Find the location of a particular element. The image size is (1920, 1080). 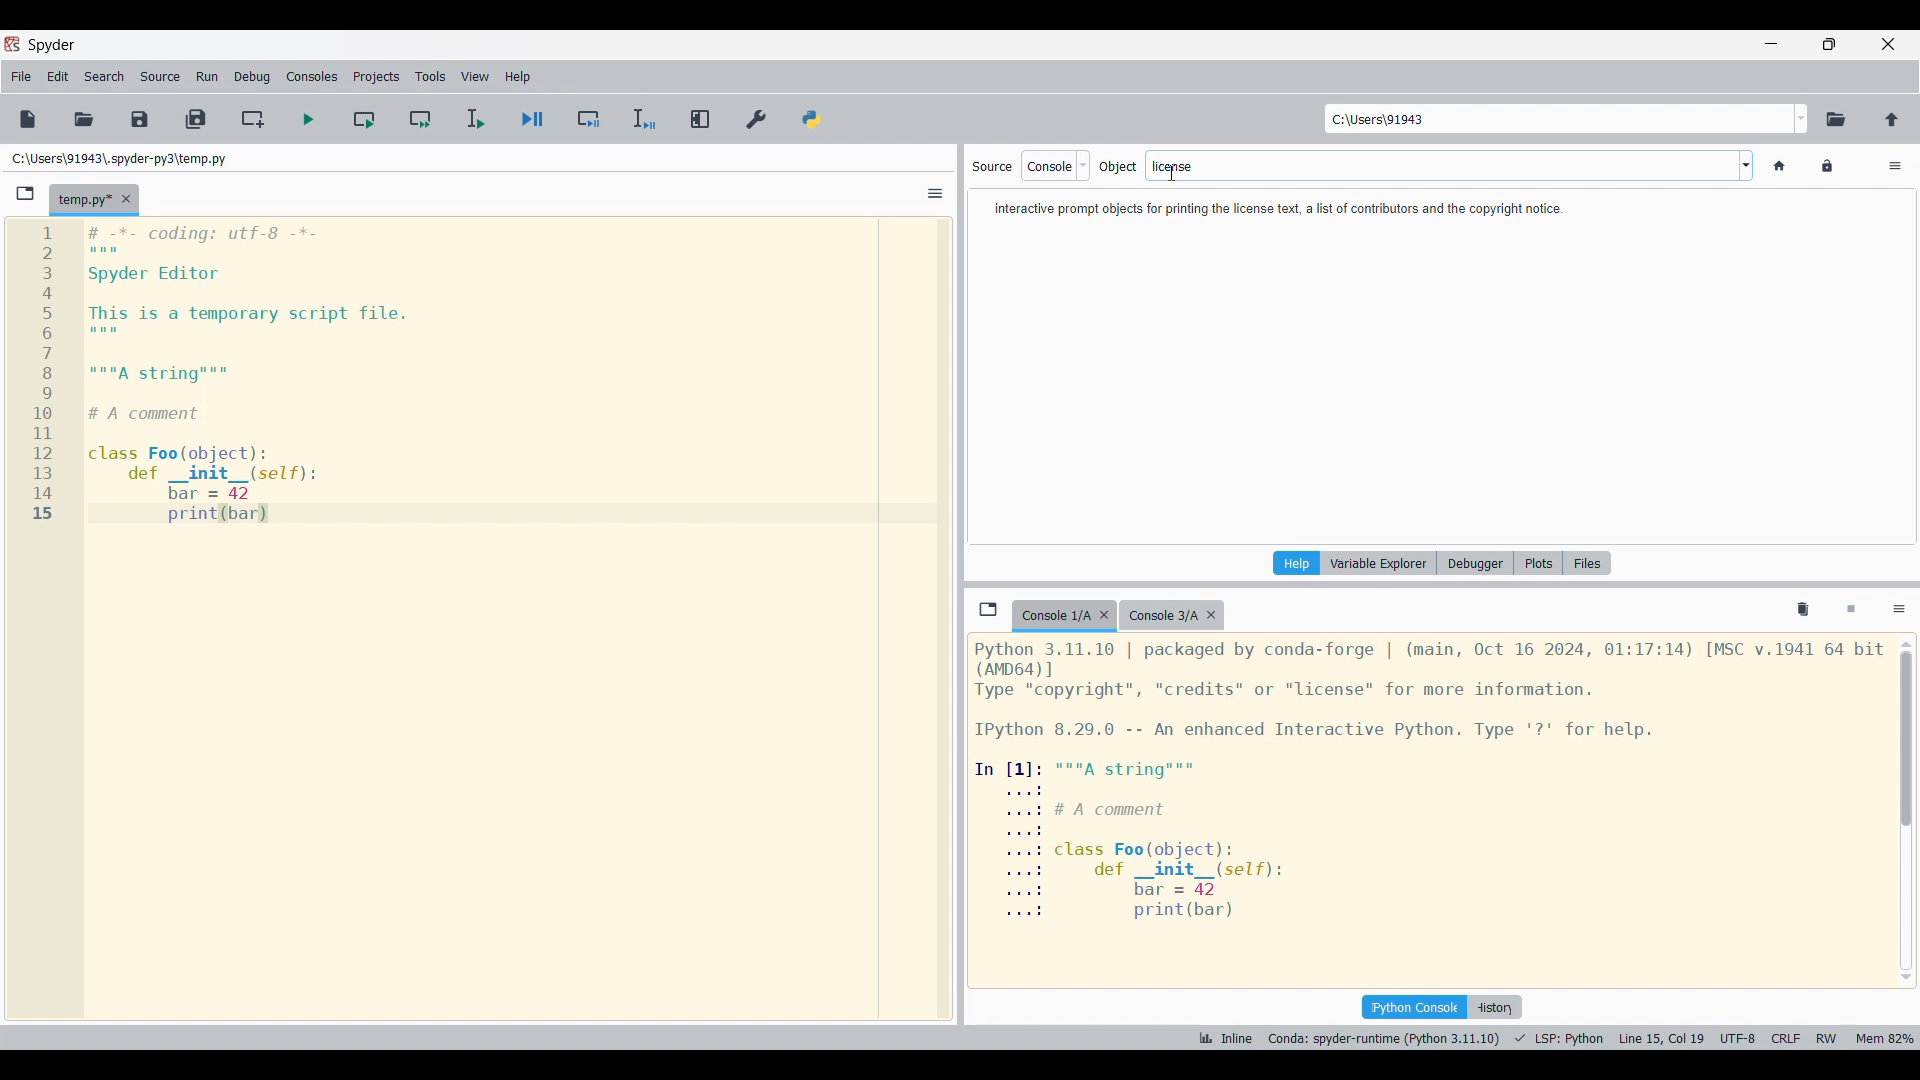

Save all files is located at coordinates (196, 119).